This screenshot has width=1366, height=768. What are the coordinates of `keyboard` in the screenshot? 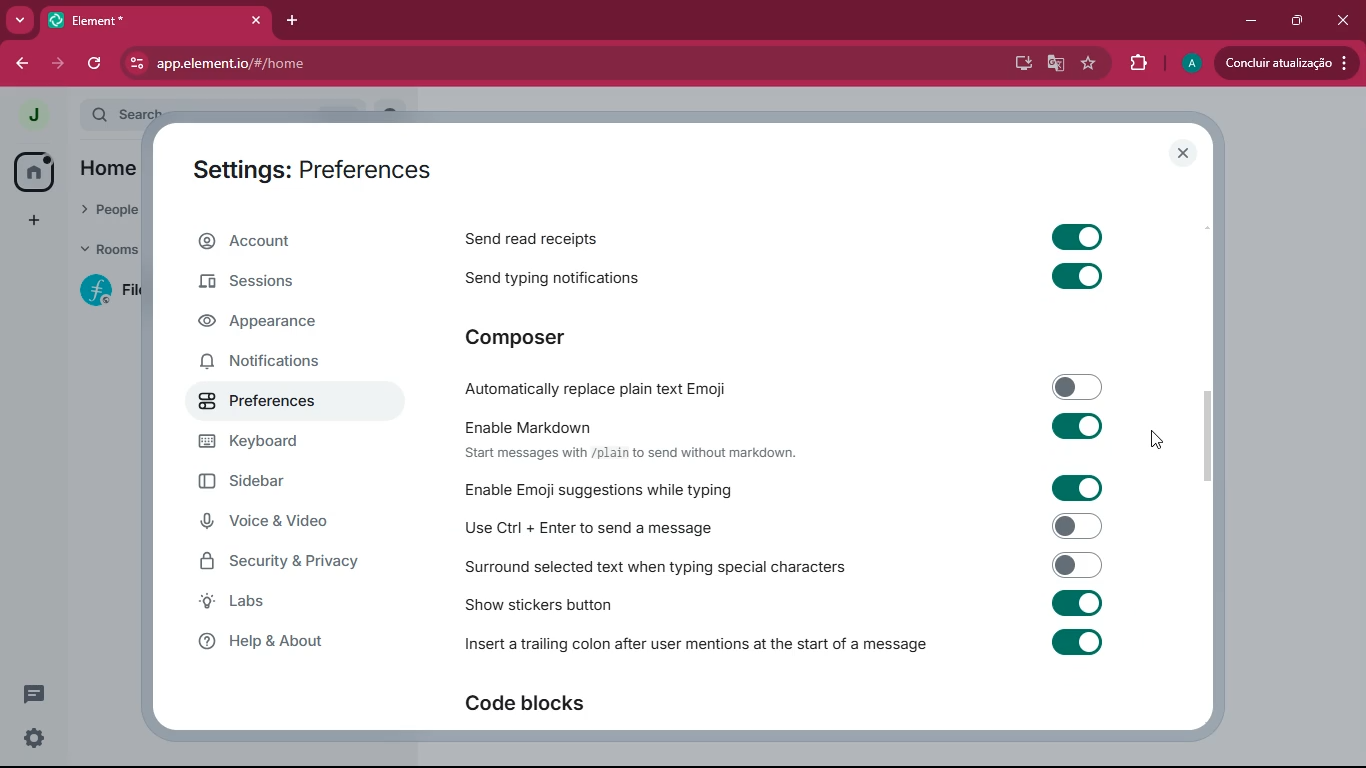 It's located at (278, 445).